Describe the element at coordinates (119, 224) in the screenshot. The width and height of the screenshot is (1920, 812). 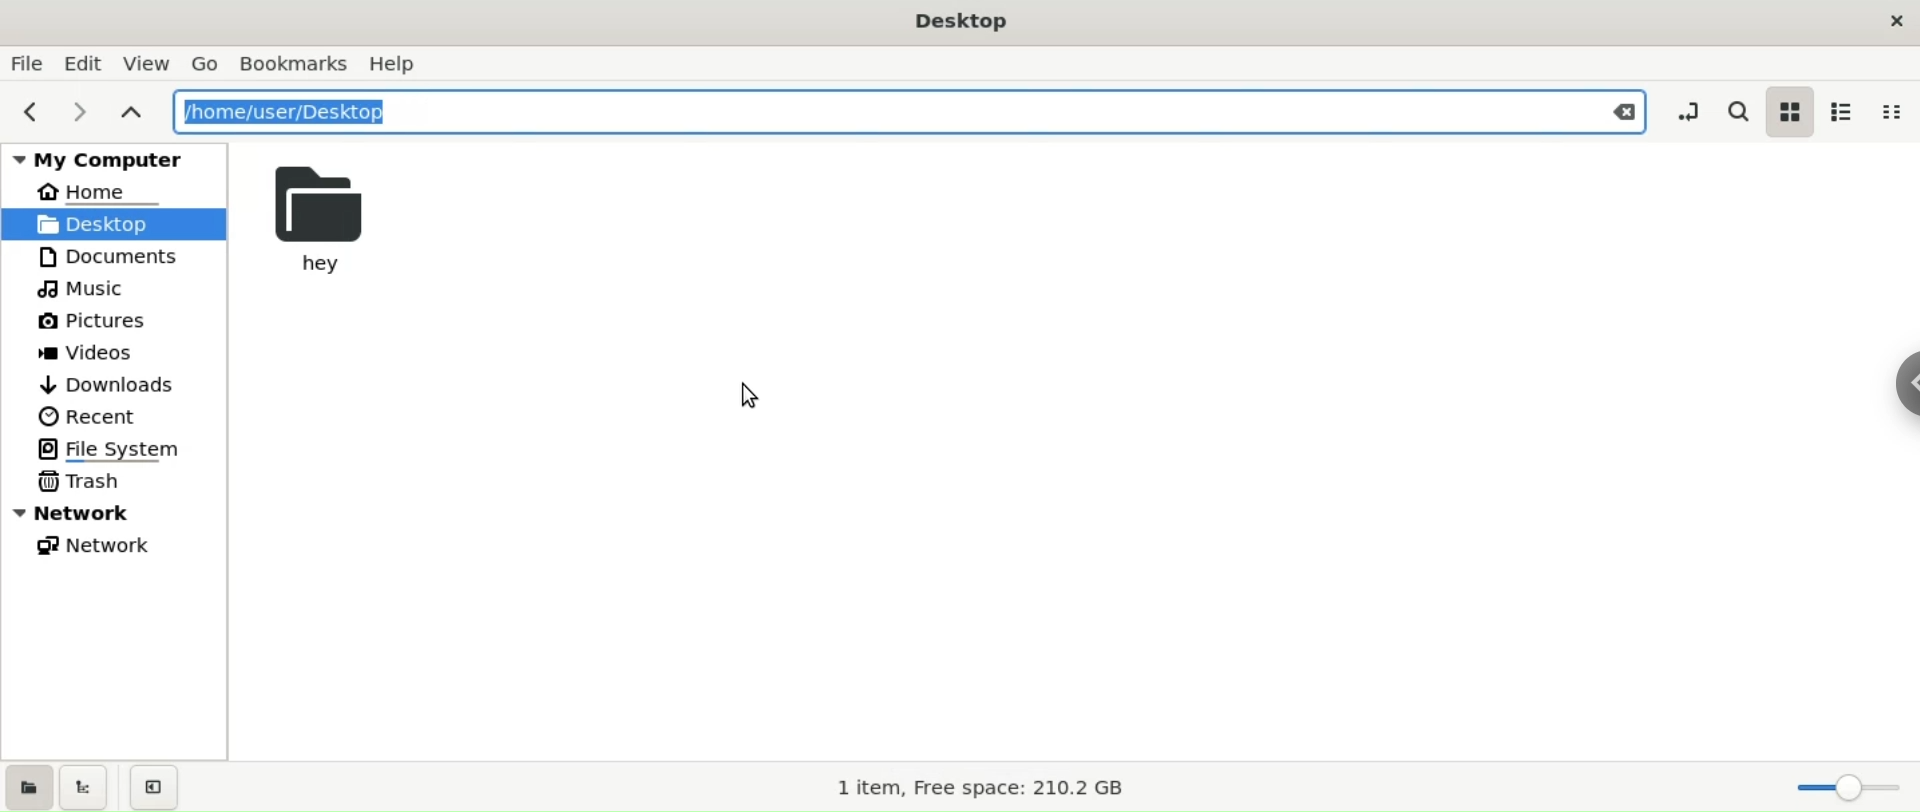
I see `desktop` at that location.